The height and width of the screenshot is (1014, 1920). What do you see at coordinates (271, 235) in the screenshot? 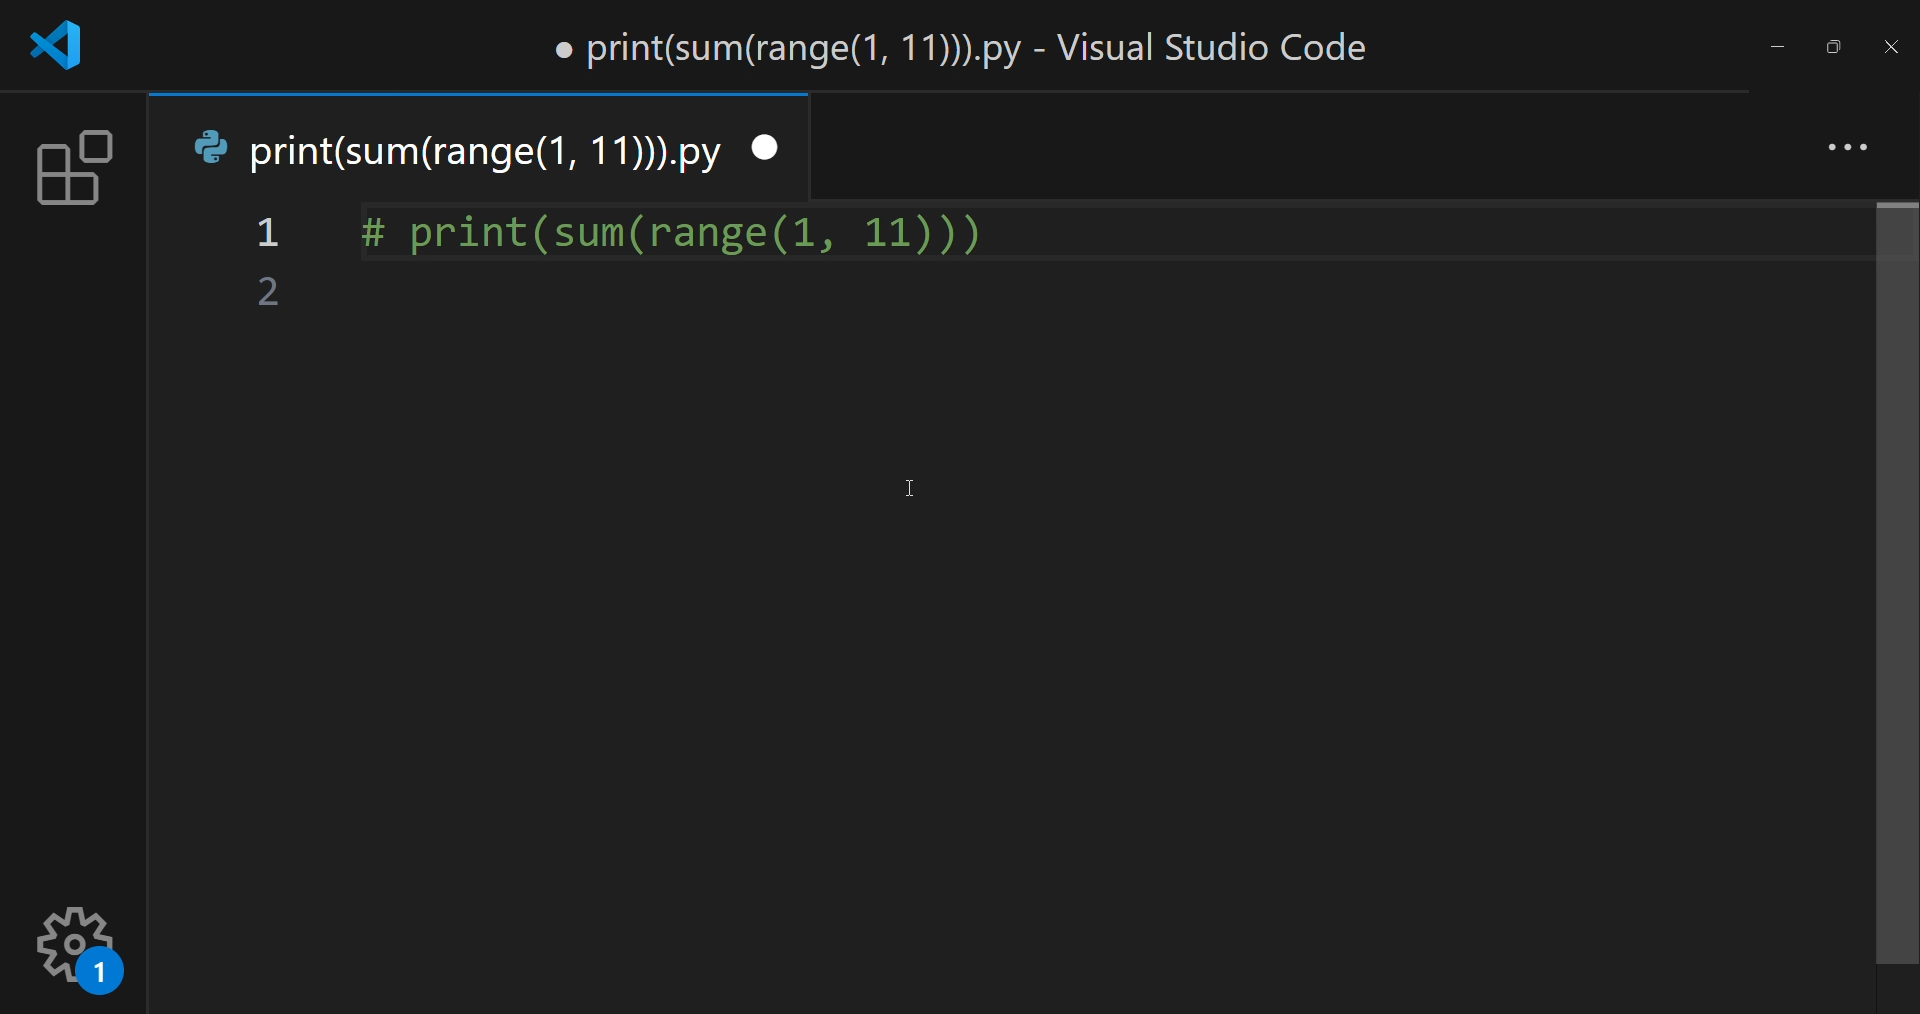
I see `1` at bounding box center [271, 235].